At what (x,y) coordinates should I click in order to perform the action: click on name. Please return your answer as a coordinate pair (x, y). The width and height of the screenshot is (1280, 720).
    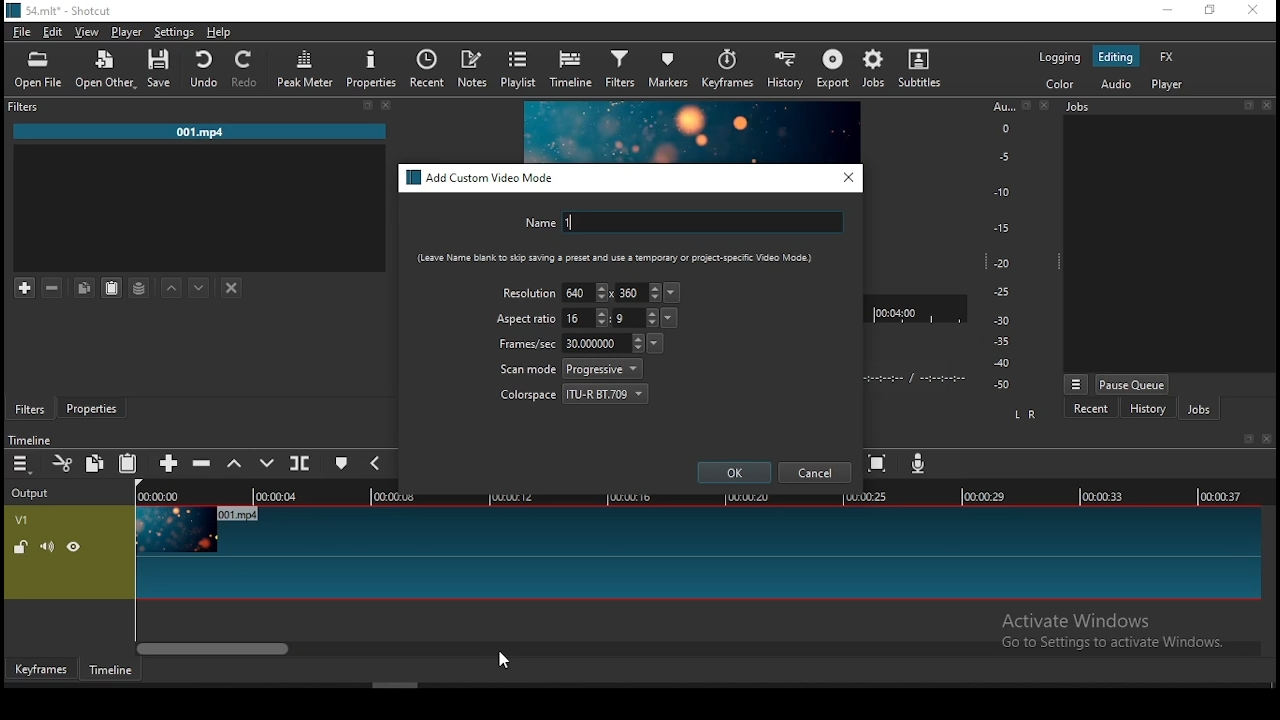
    Looking at the image, I should click on (684, 222).